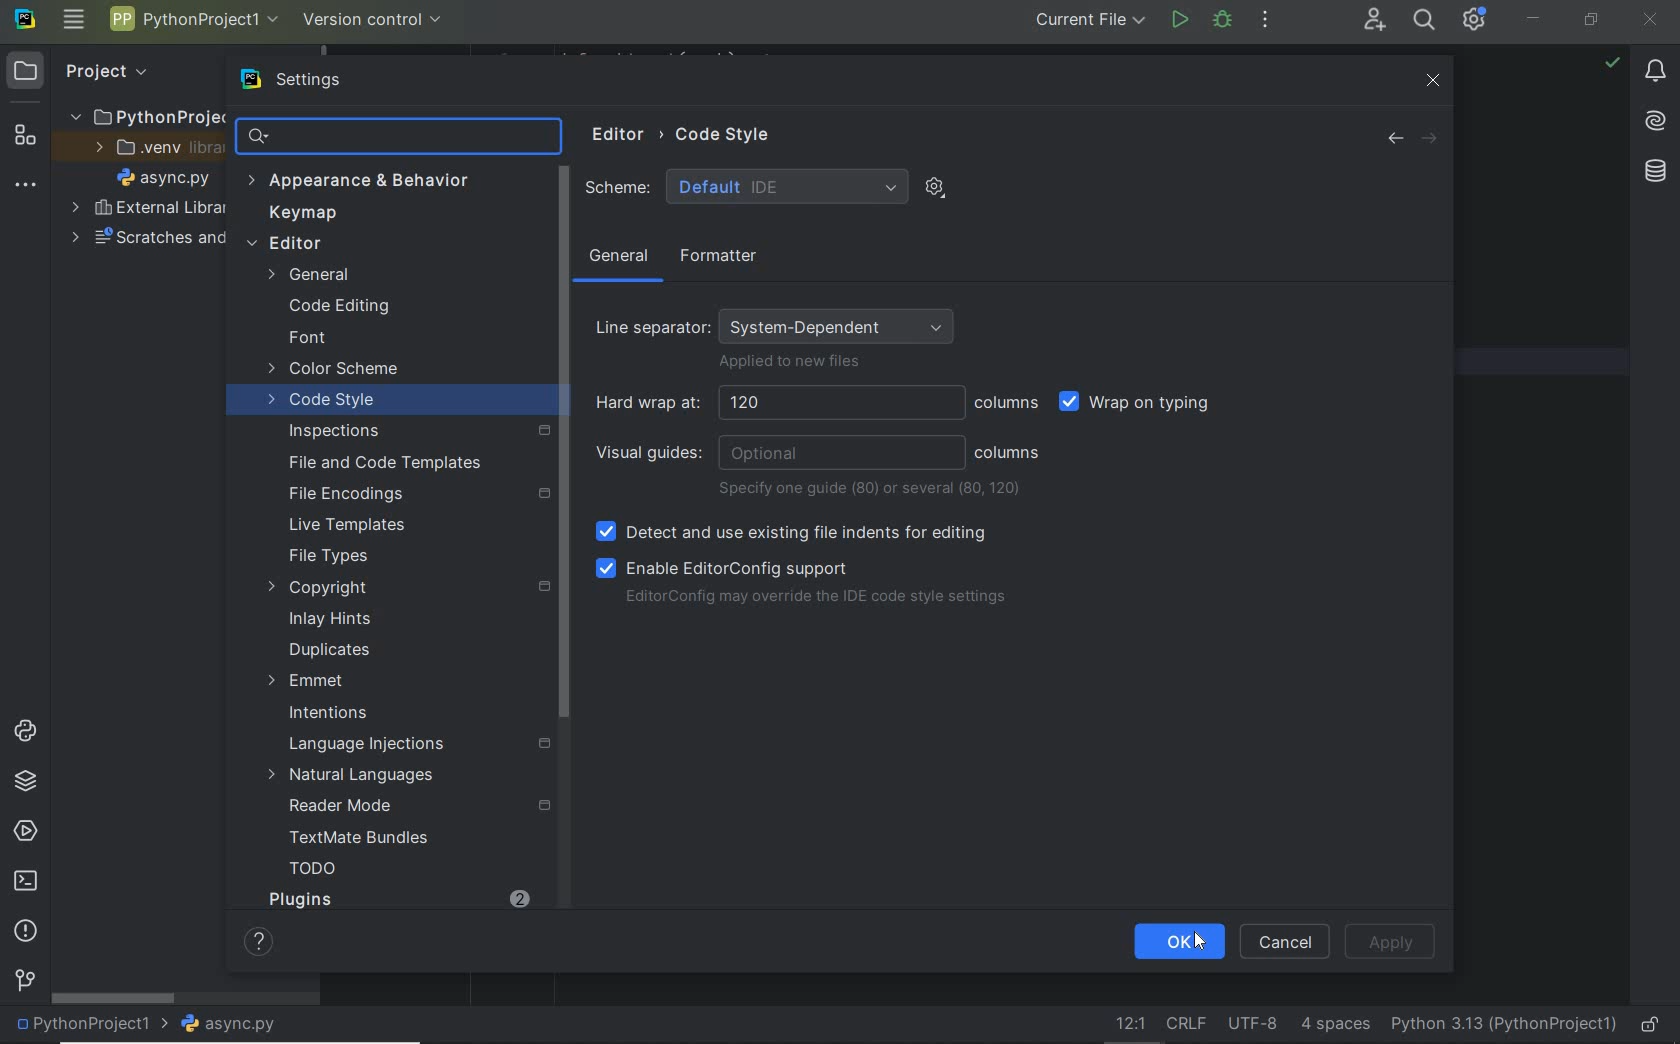 This screenshot has width=1680, height=1044. I want to click on Plugins, so click(299, 899).